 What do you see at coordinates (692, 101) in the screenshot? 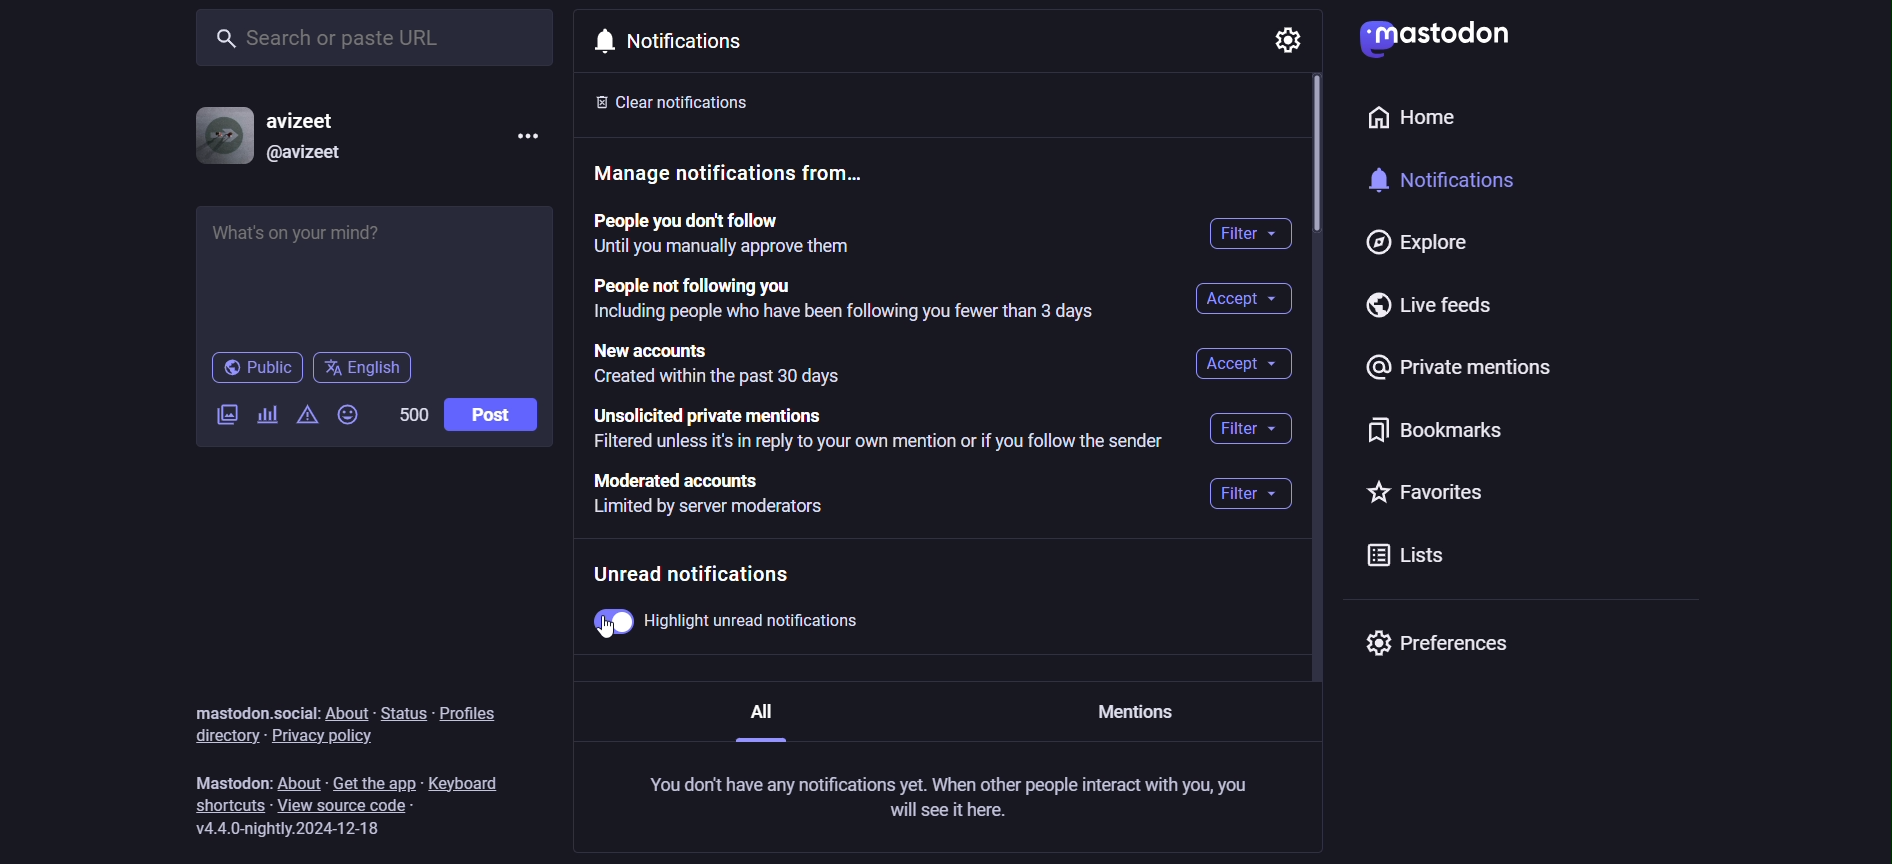
I see `clear notification` at bounding box center [692, 101].